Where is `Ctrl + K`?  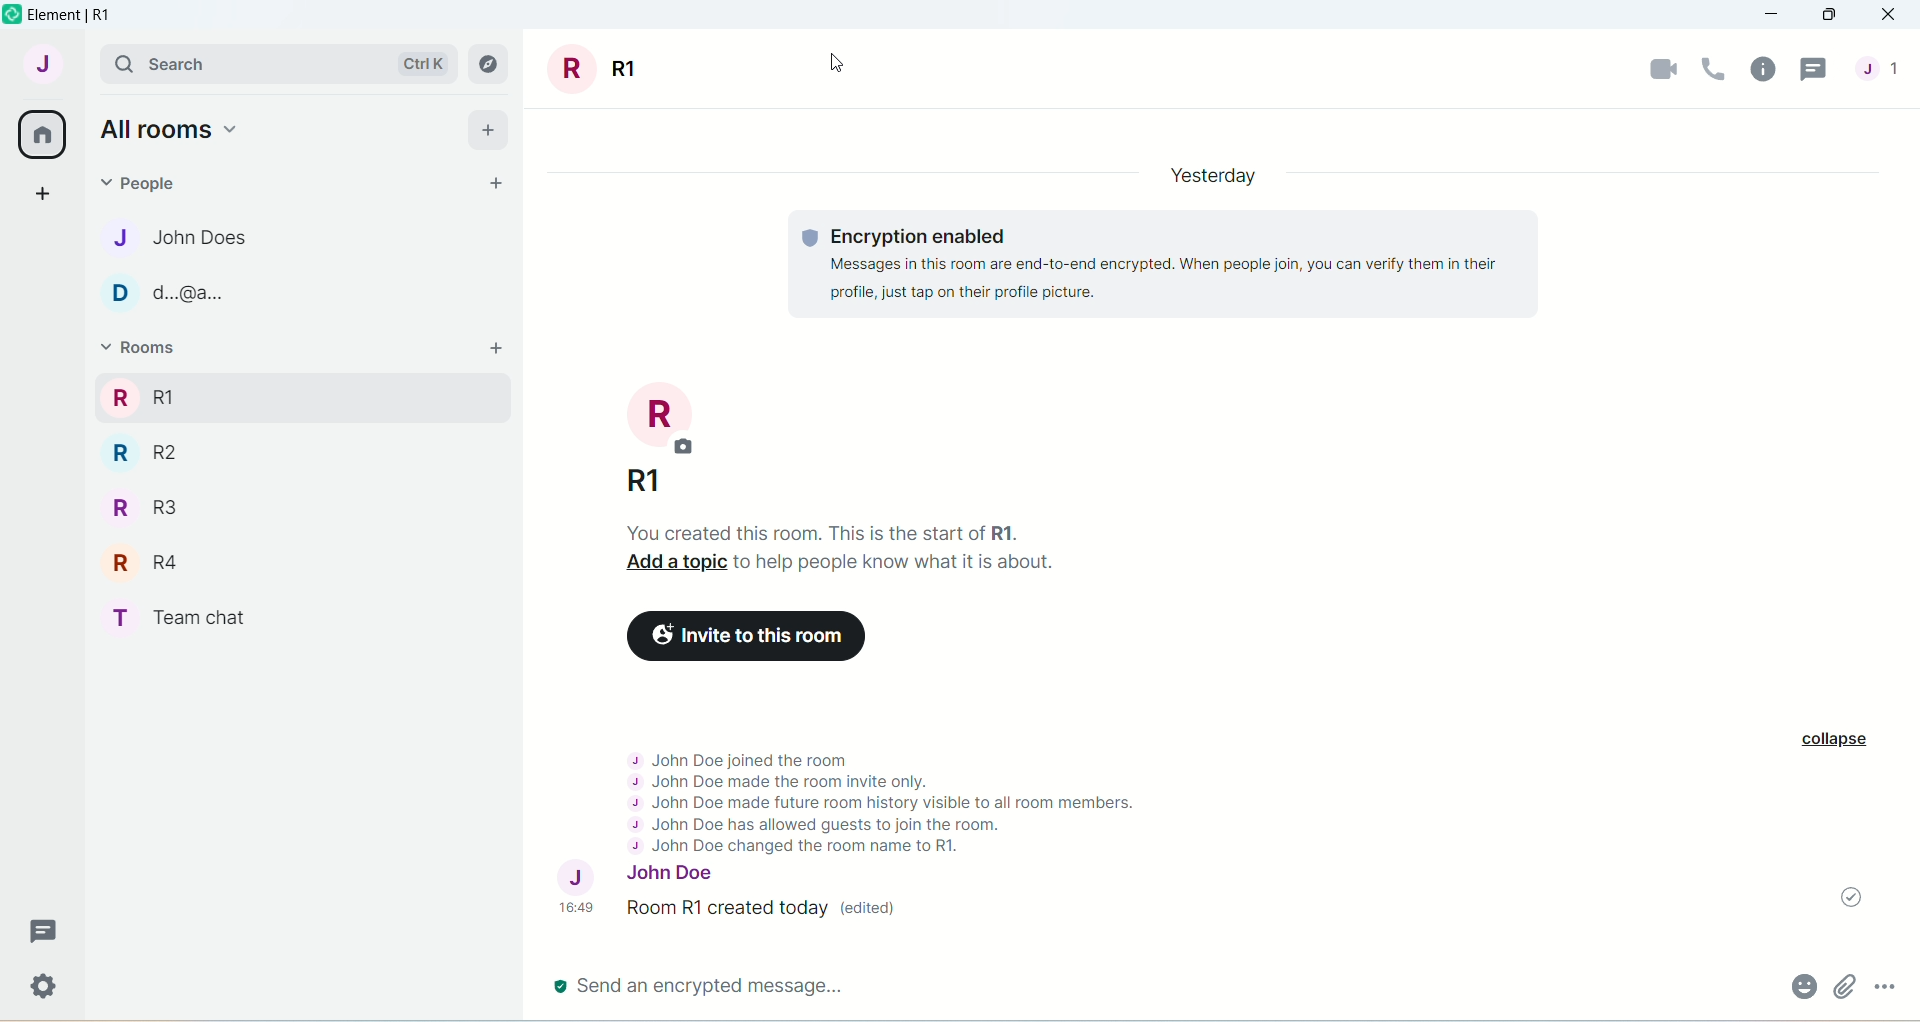 Ctrl + K is located at coordinates (431, 64).